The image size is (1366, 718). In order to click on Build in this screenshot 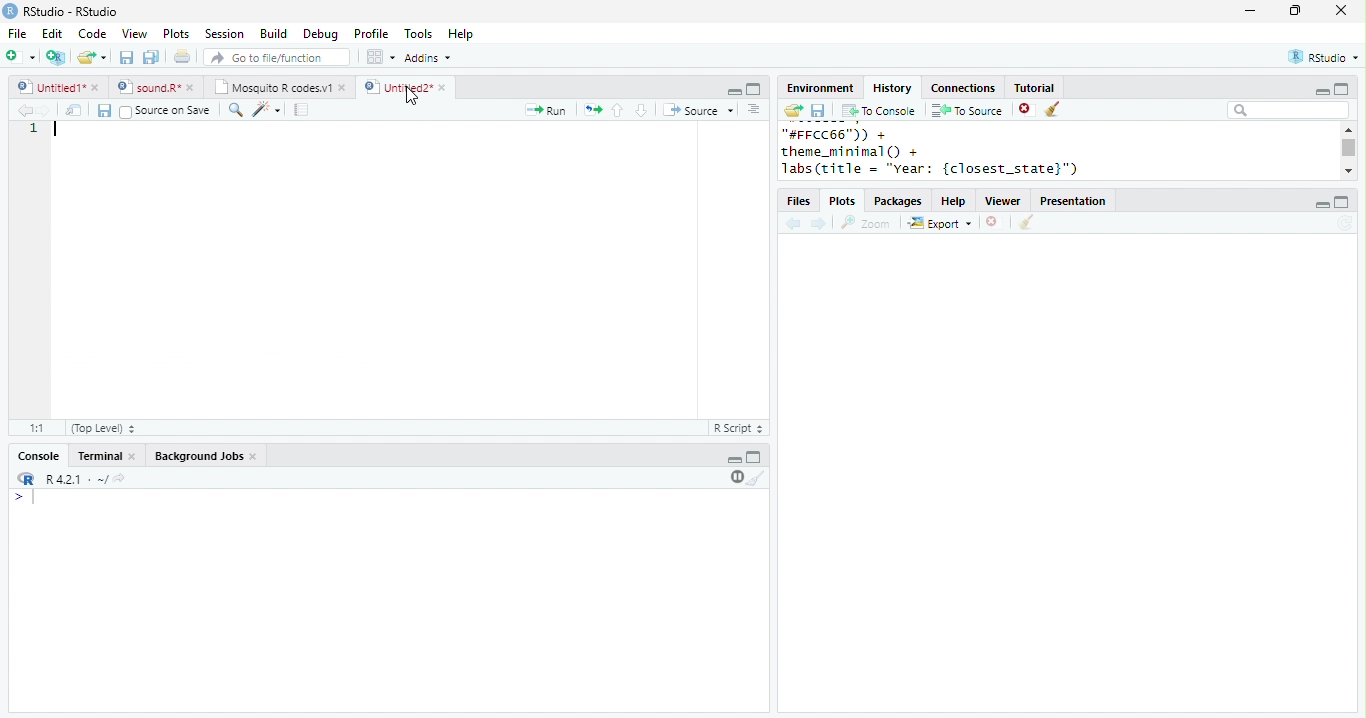, I will do `click(273, 34)`.